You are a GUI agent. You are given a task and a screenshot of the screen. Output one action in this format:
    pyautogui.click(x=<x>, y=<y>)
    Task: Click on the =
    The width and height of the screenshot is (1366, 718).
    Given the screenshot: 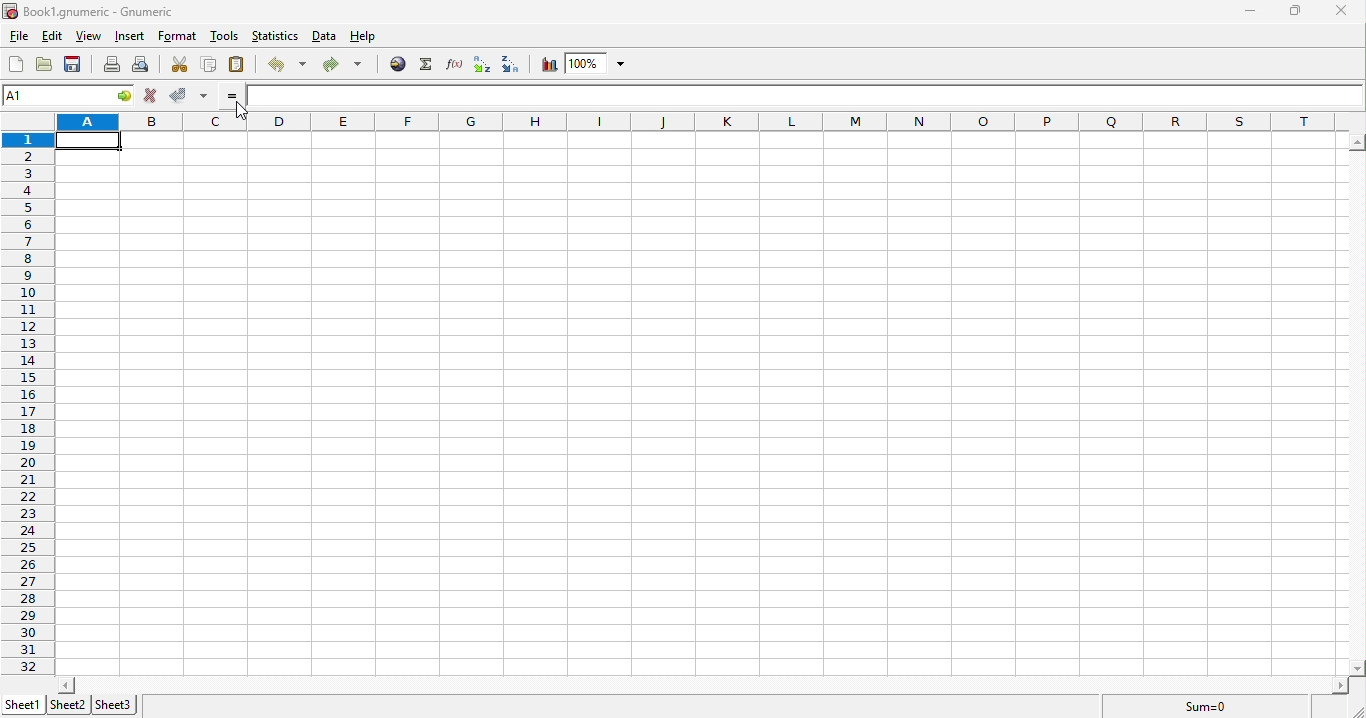 What is the action you would take?
    pyautogui.click(x=233, y=96)
    